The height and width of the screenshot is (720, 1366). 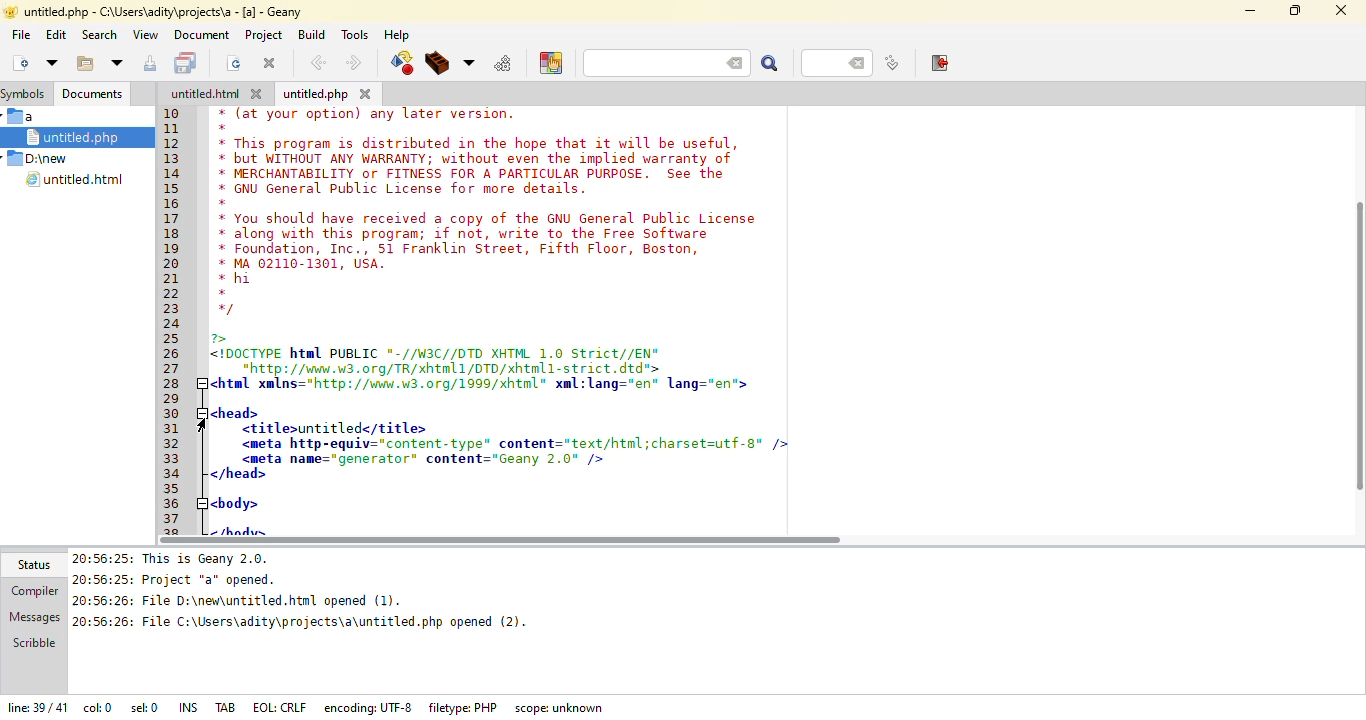 What do you see at coordinates (257, 93) in the screenshot?
I see `close` at bounding box center [257, 93].